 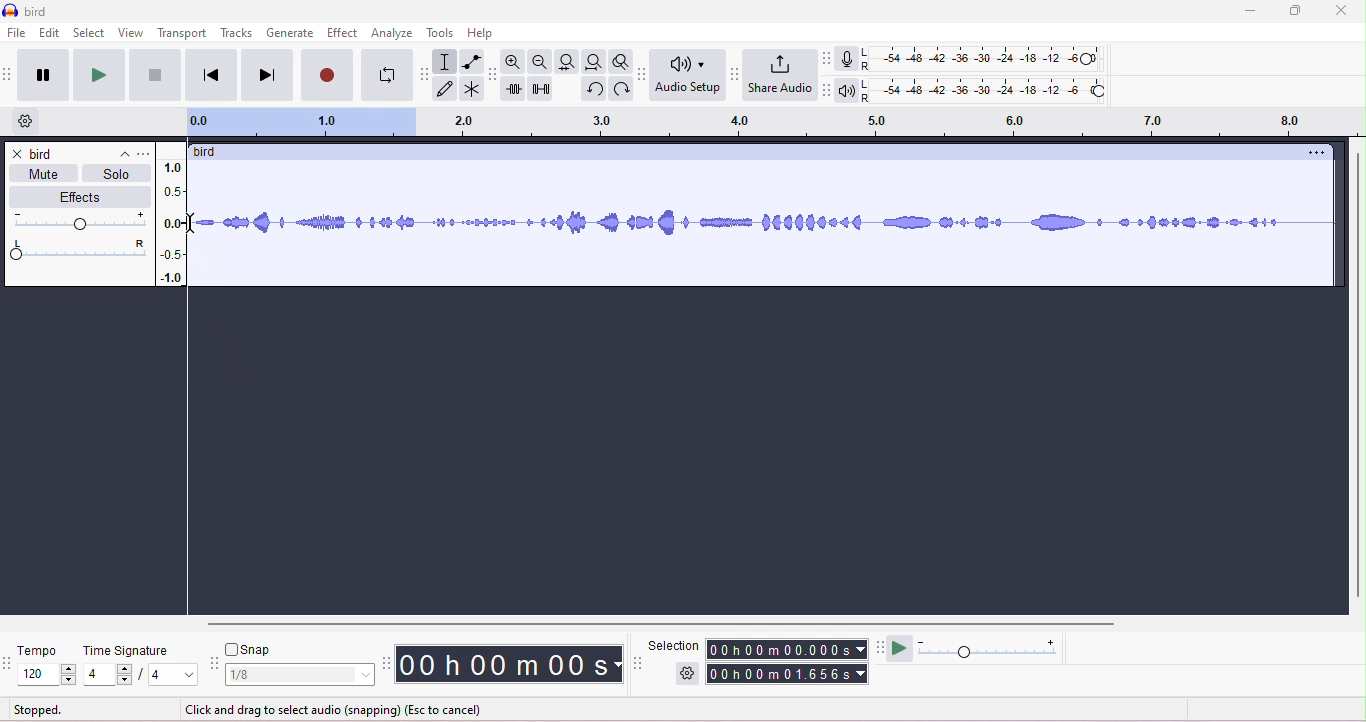 What do you see at coordinates (344, 34) in the screenshot?
I see `effect` at bounding box center [344, 34].